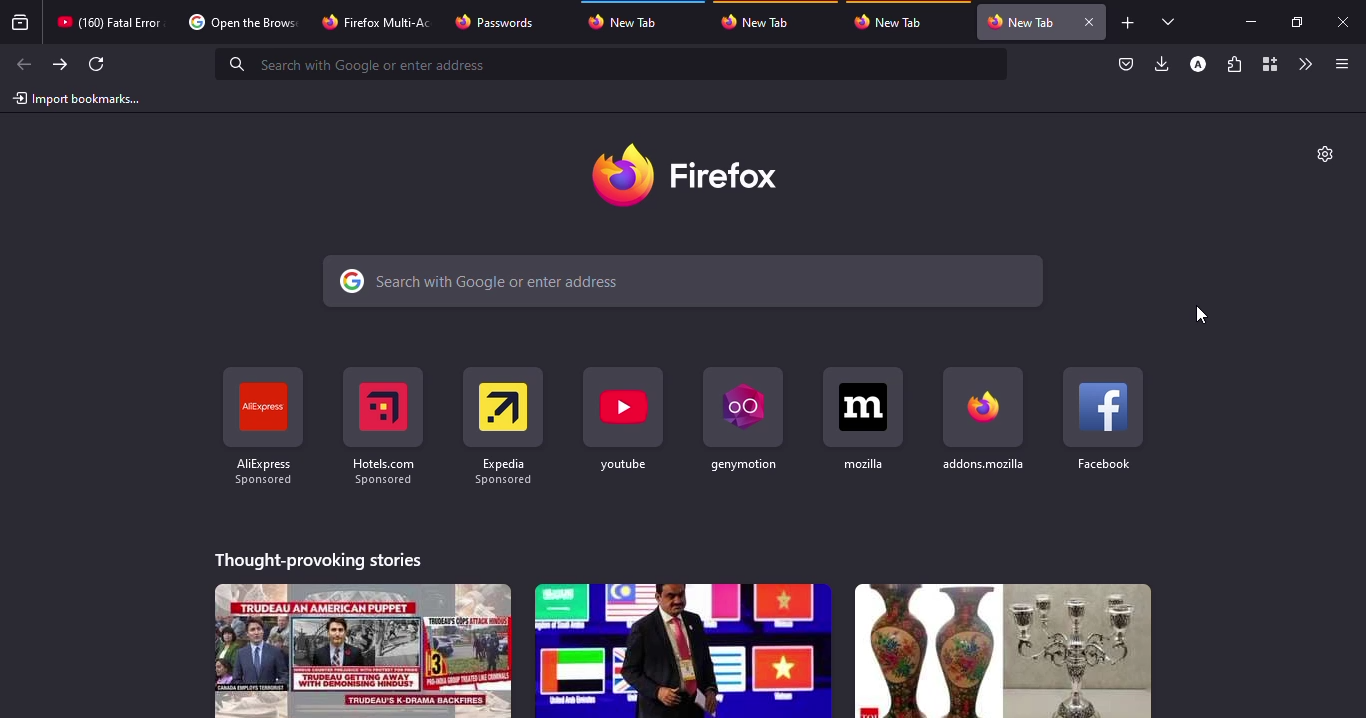 This screenshot has width=1366, height=718. I want to click on close, so click(1091, 22).